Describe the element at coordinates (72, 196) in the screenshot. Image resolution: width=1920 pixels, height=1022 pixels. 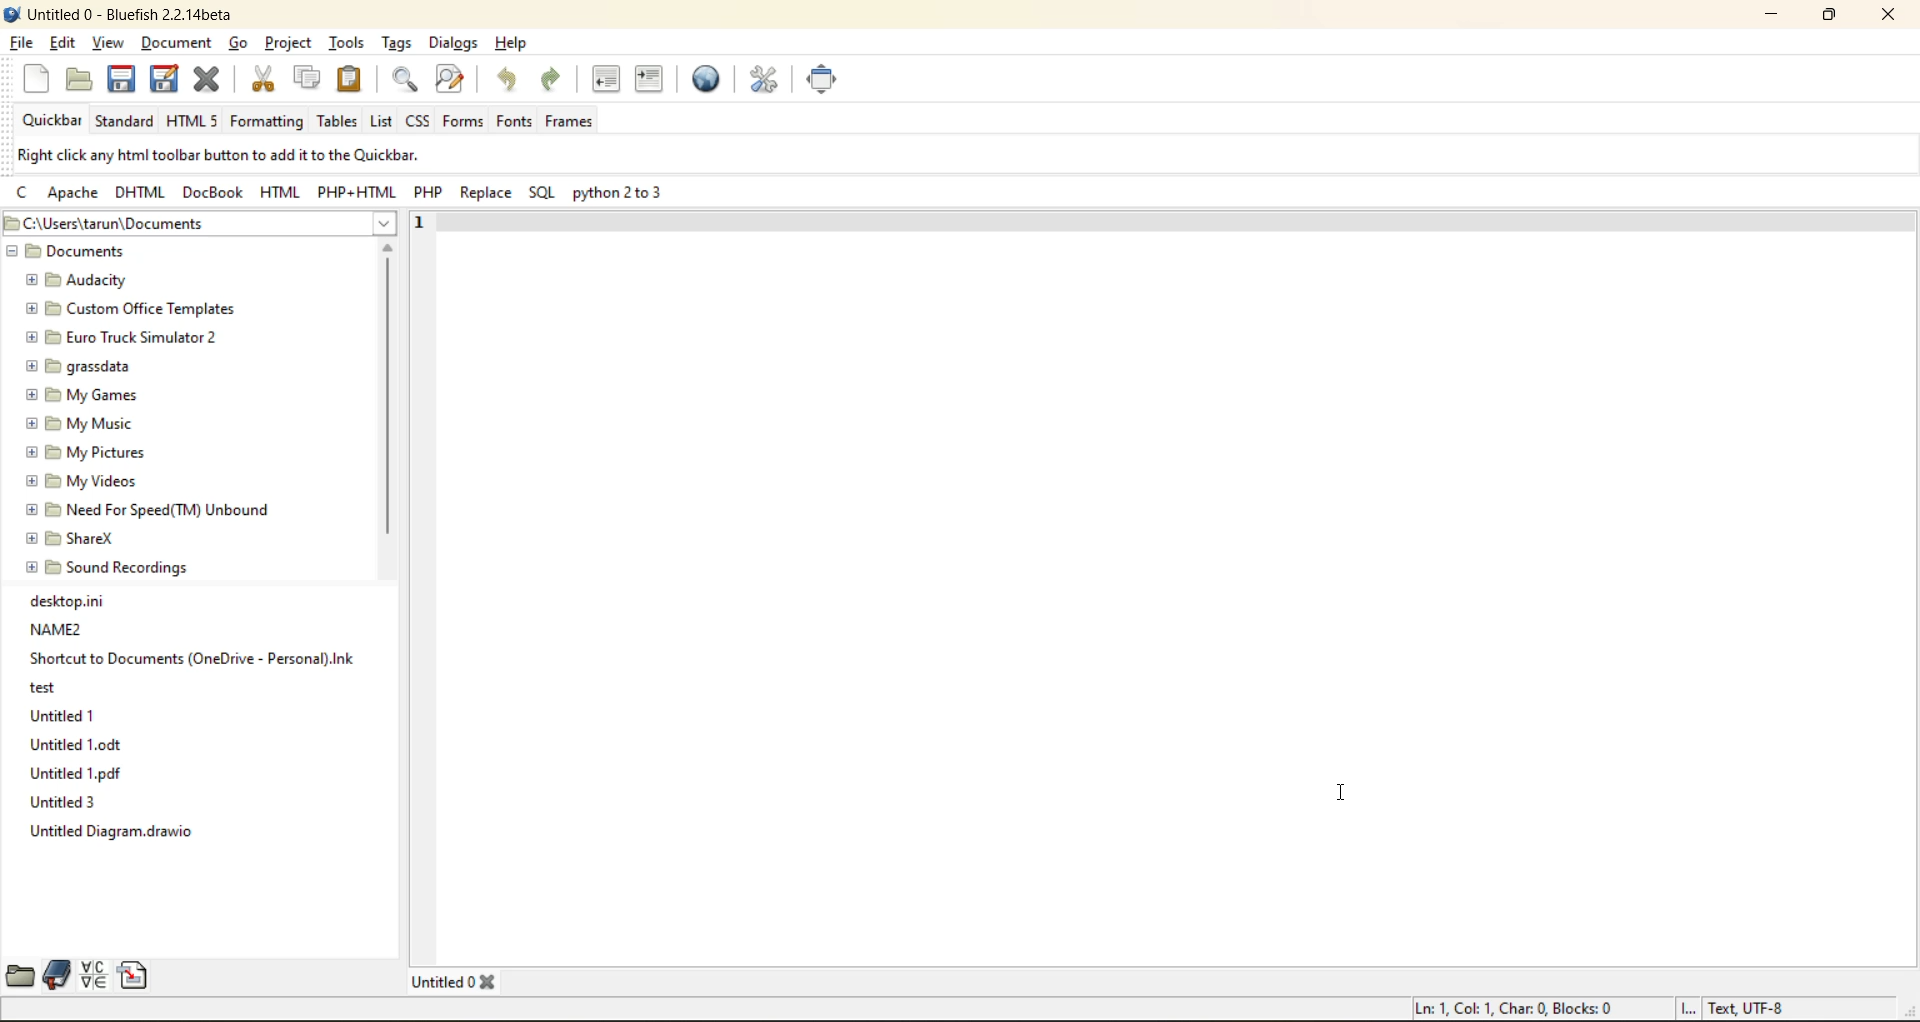
I see `apache` at that location.